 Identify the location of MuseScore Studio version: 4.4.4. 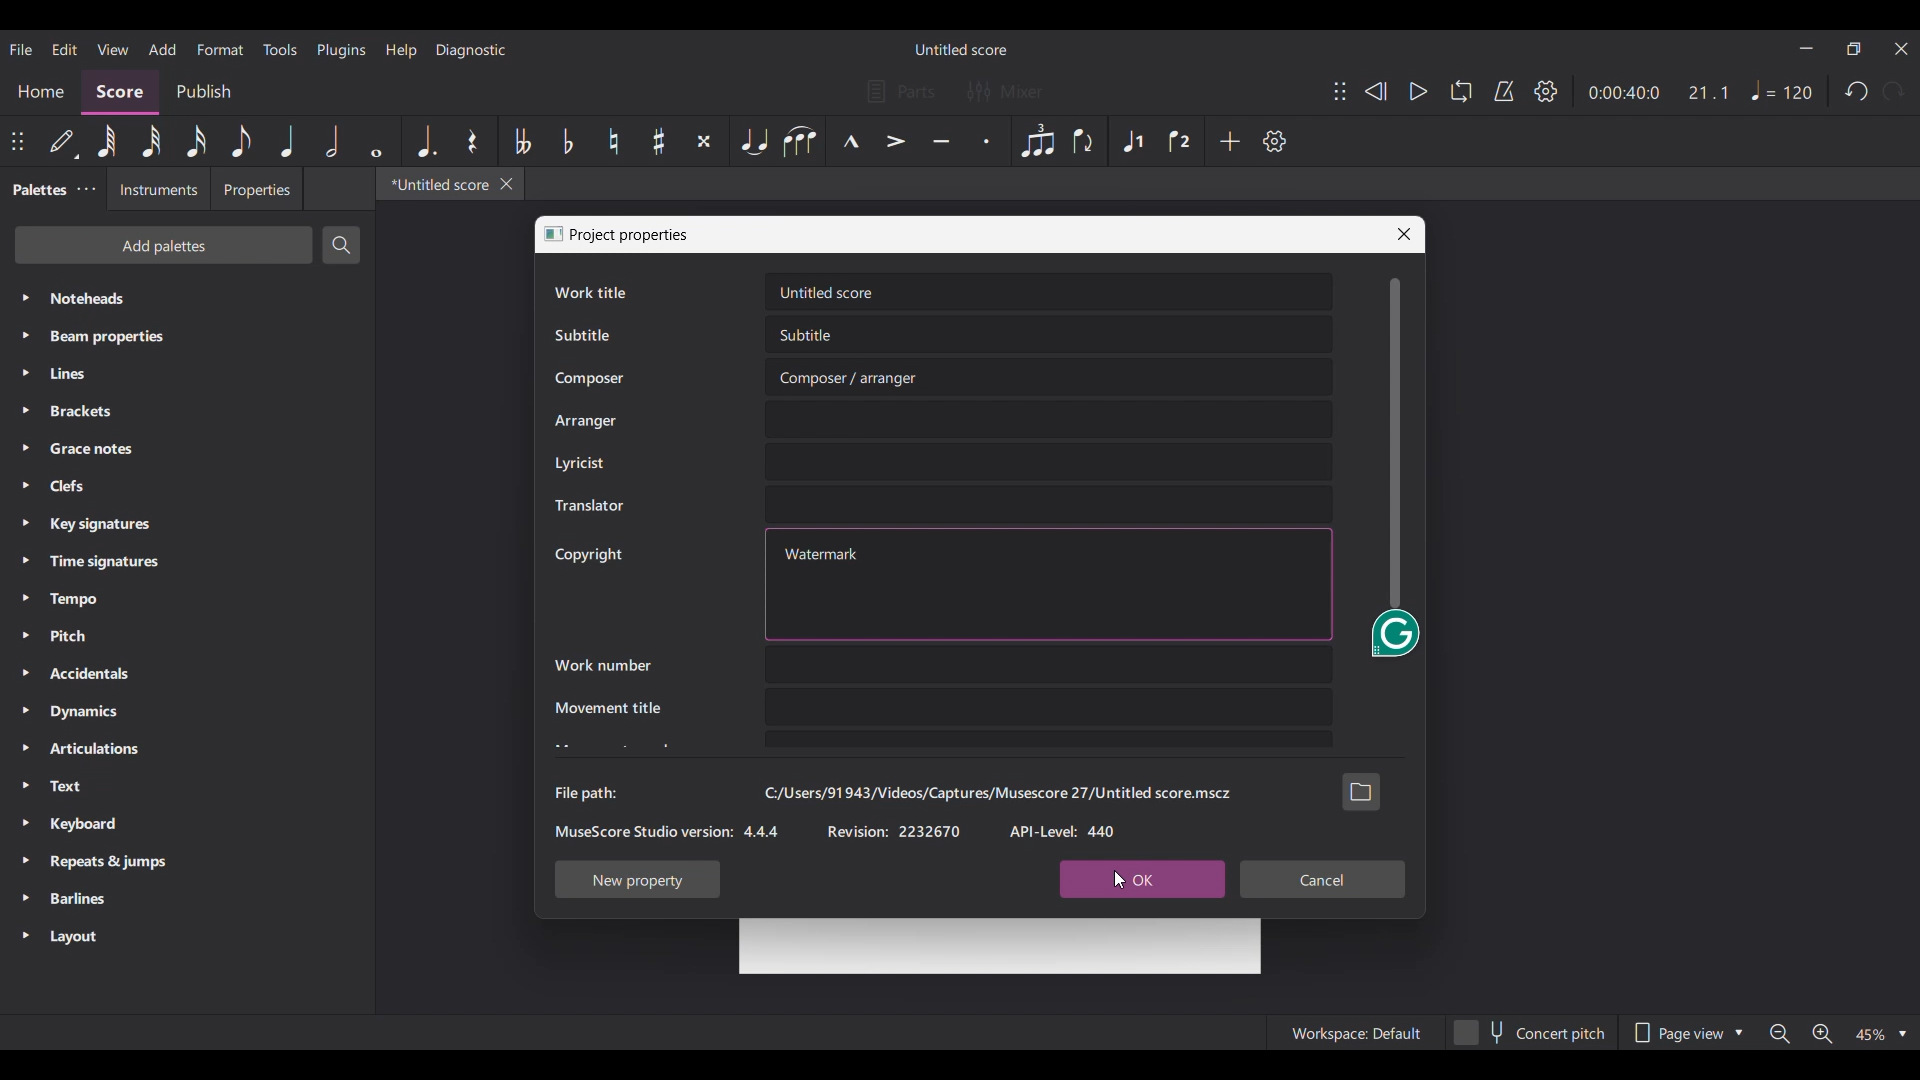
(667, 831).